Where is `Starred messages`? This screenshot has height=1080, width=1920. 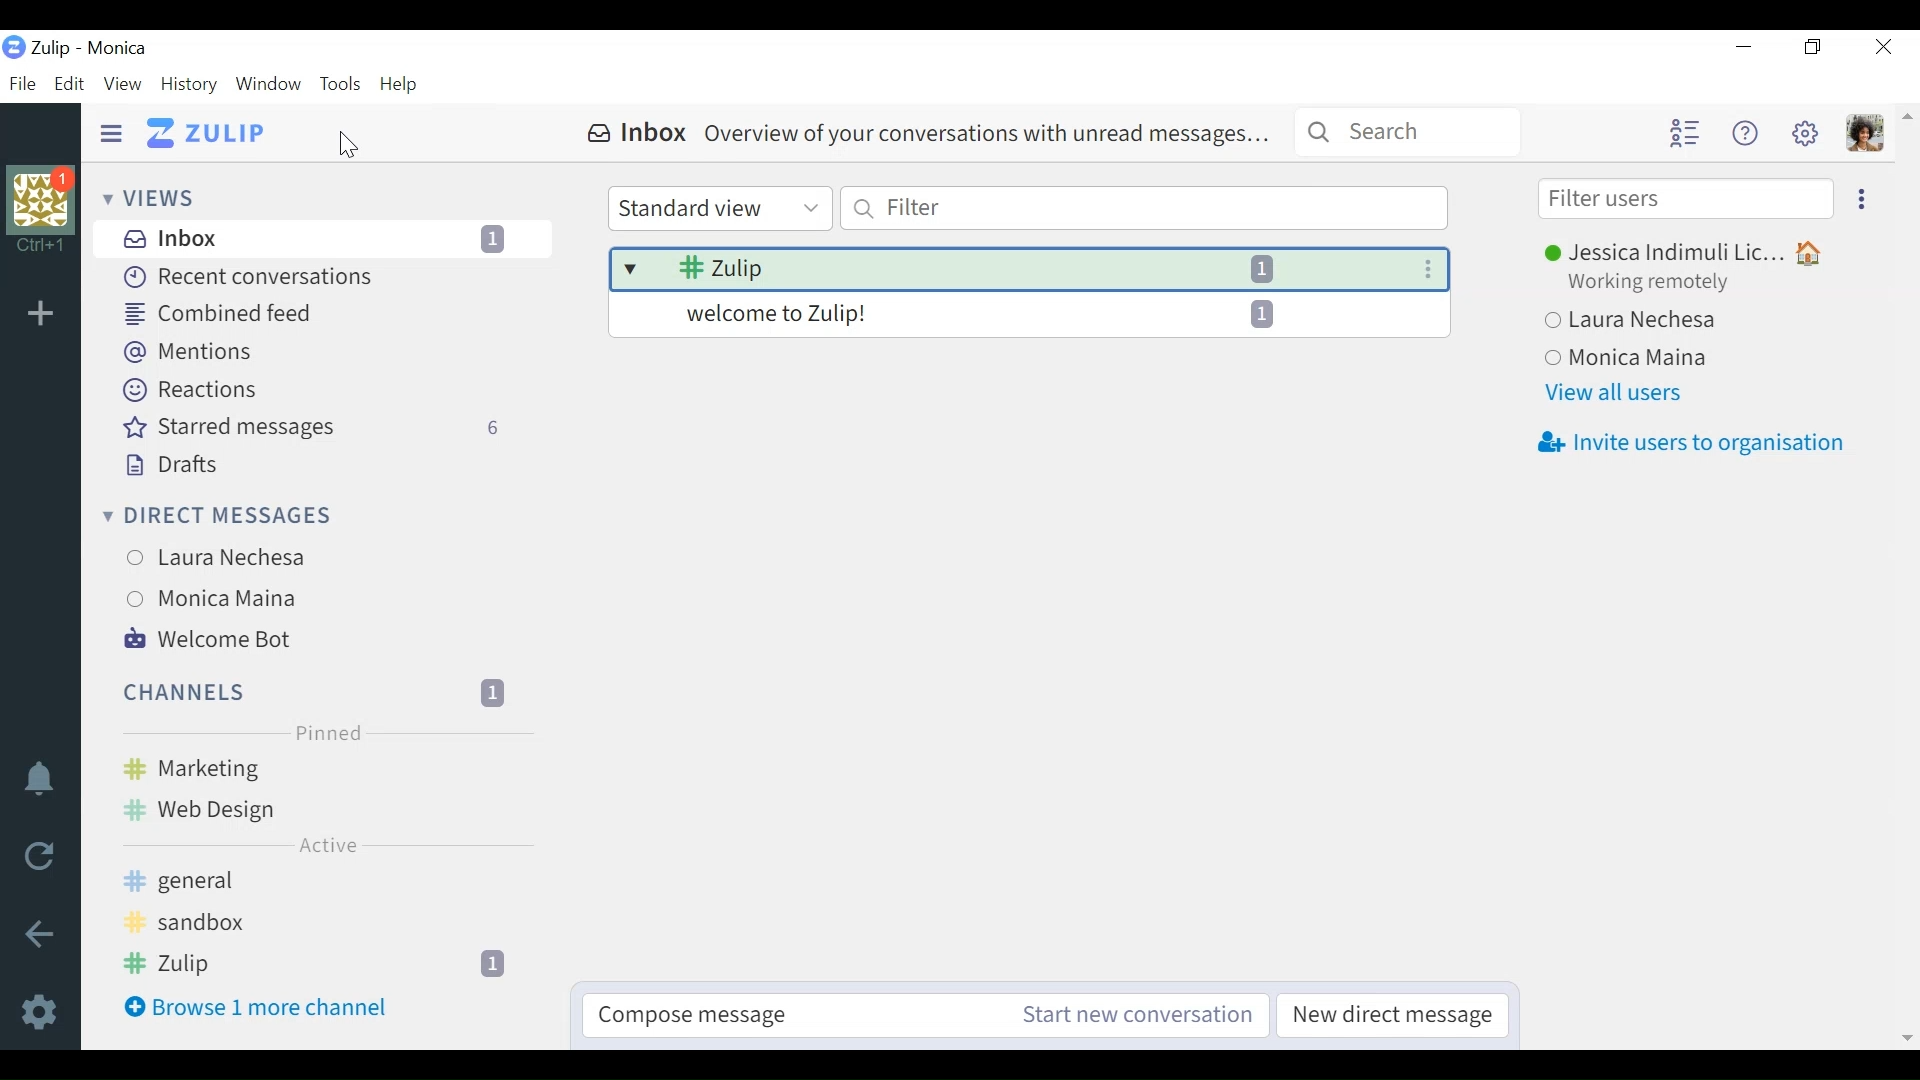 Starred messages is located at coordinates (314, 428).